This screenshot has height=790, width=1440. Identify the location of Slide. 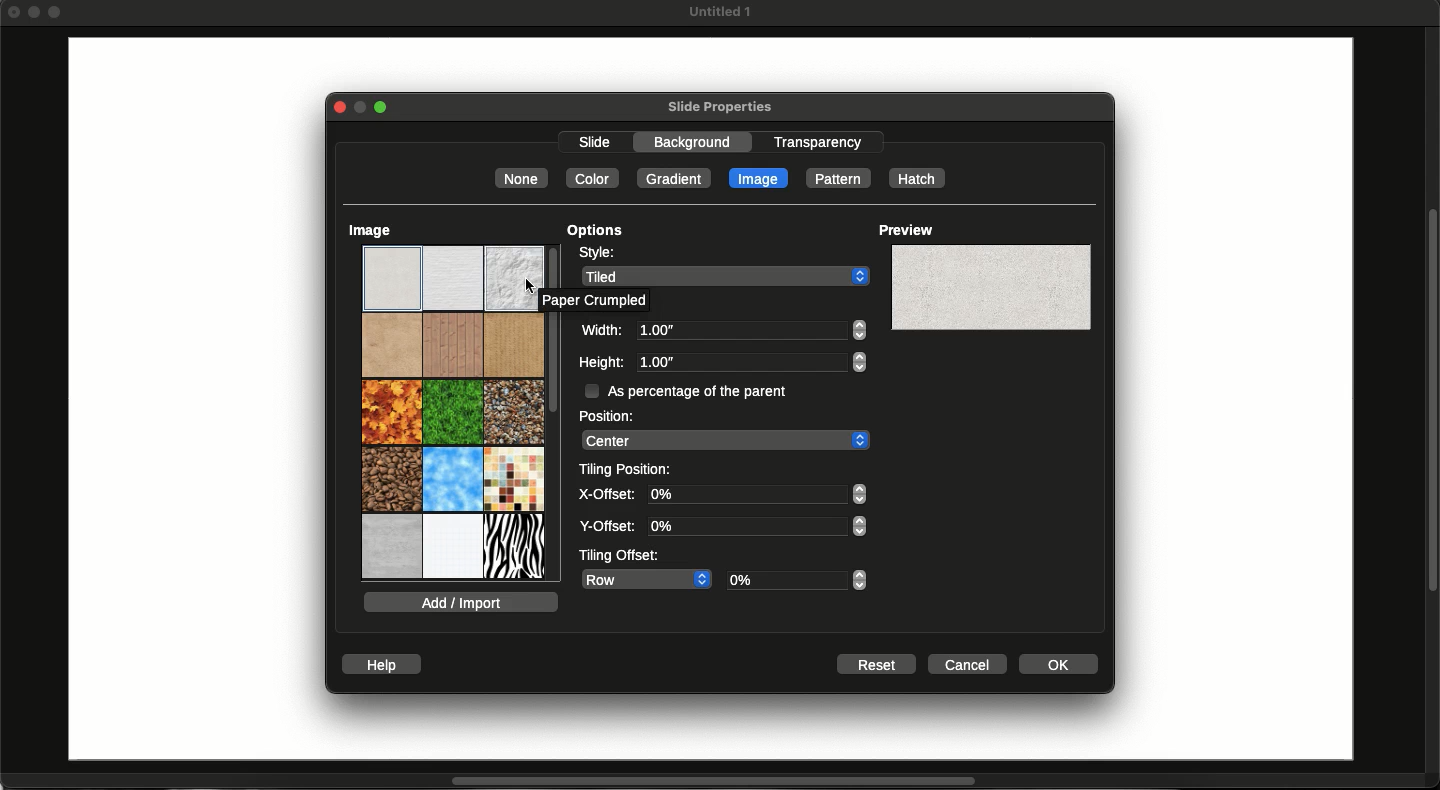
(595, 144).